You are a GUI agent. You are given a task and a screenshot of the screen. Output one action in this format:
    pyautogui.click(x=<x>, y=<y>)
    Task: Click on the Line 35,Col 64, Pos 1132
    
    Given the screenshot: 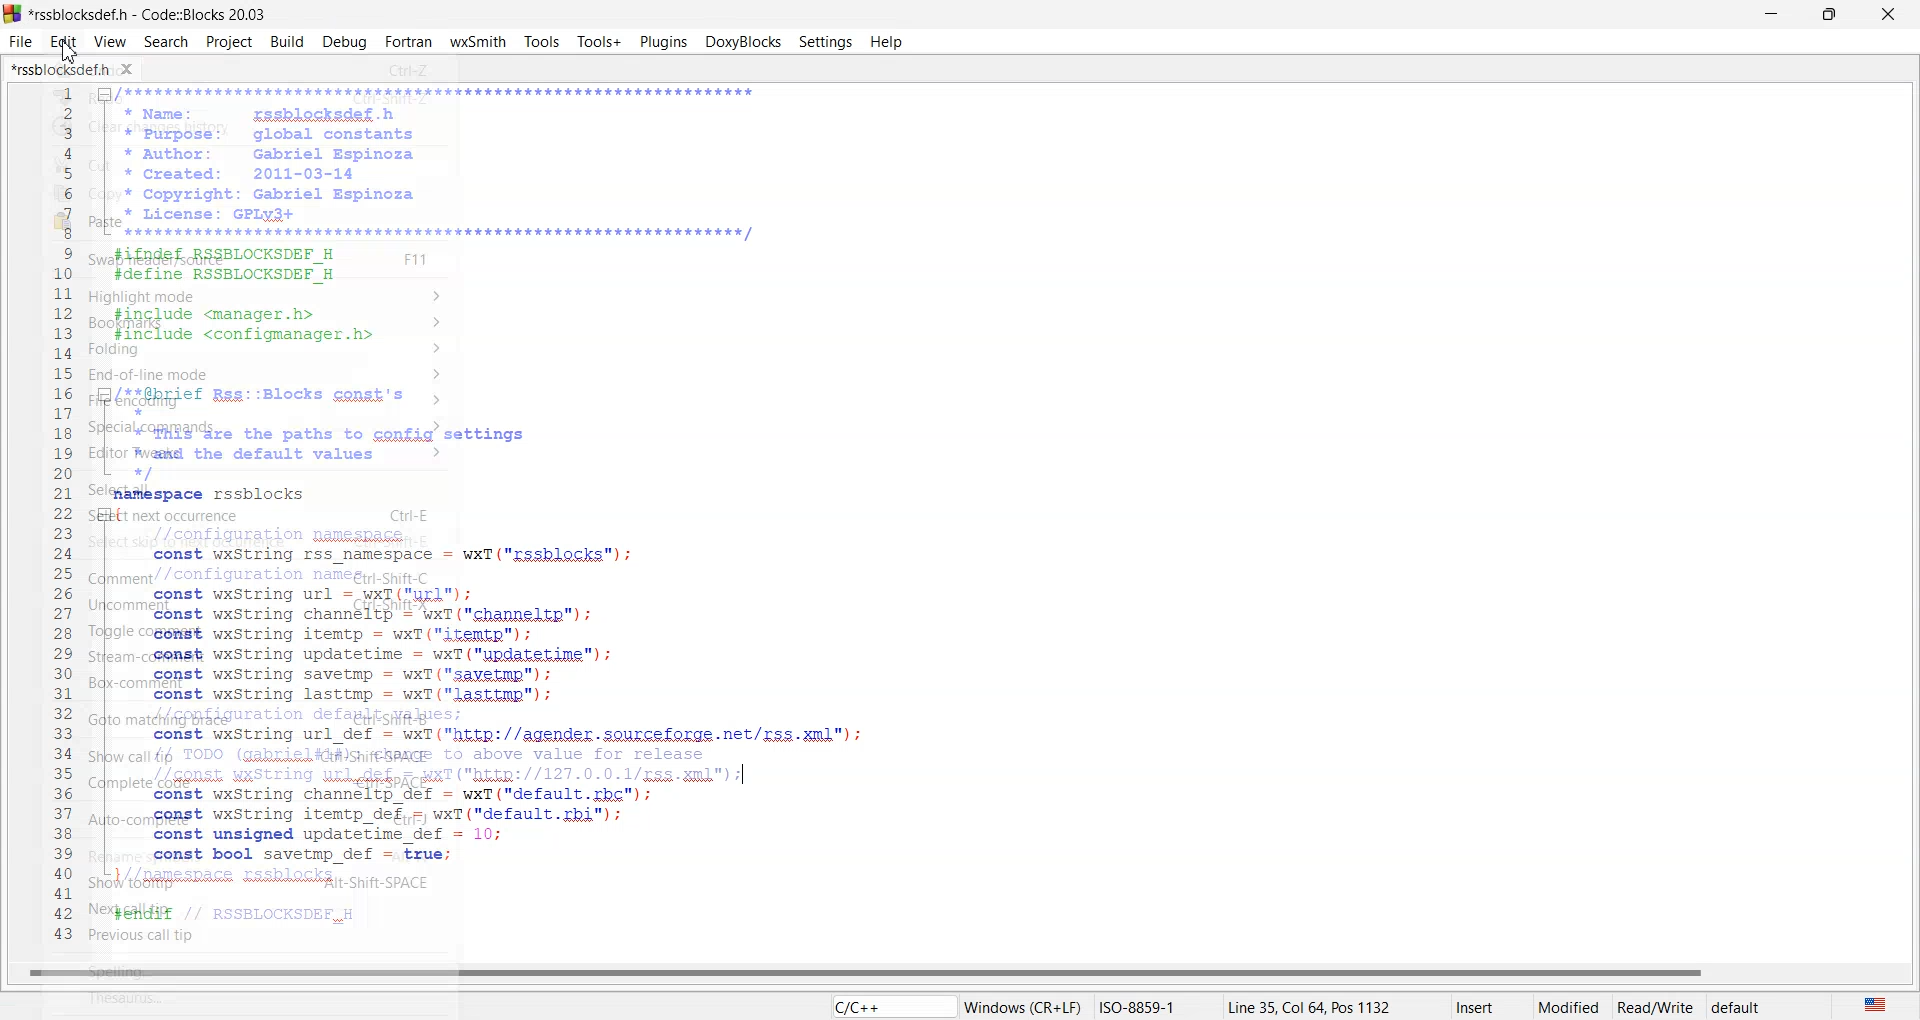 What is the action you would take?
    pyautogui.click(x=1338, y=1005)
    